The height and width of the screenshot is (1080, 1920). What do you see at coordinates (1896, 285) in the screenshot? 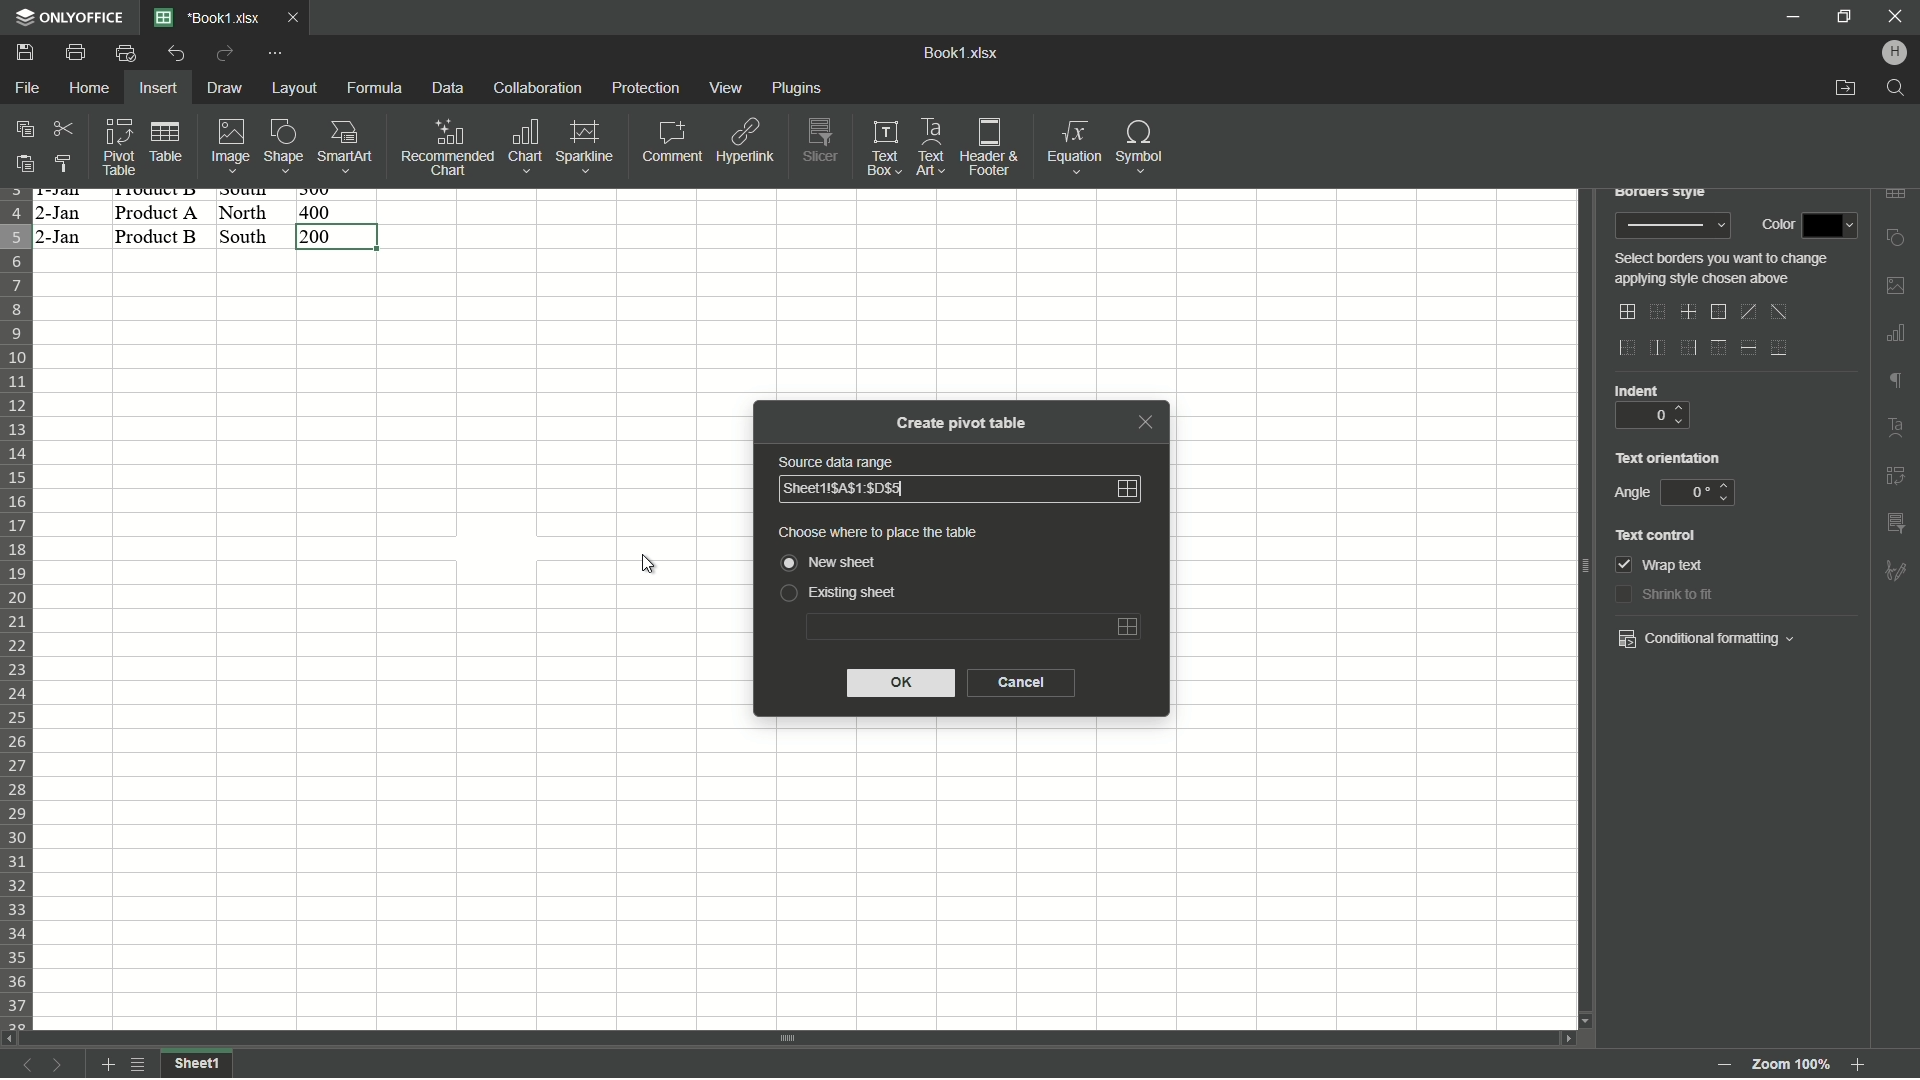
I see `insert image` at bounding box center [1896, 285].